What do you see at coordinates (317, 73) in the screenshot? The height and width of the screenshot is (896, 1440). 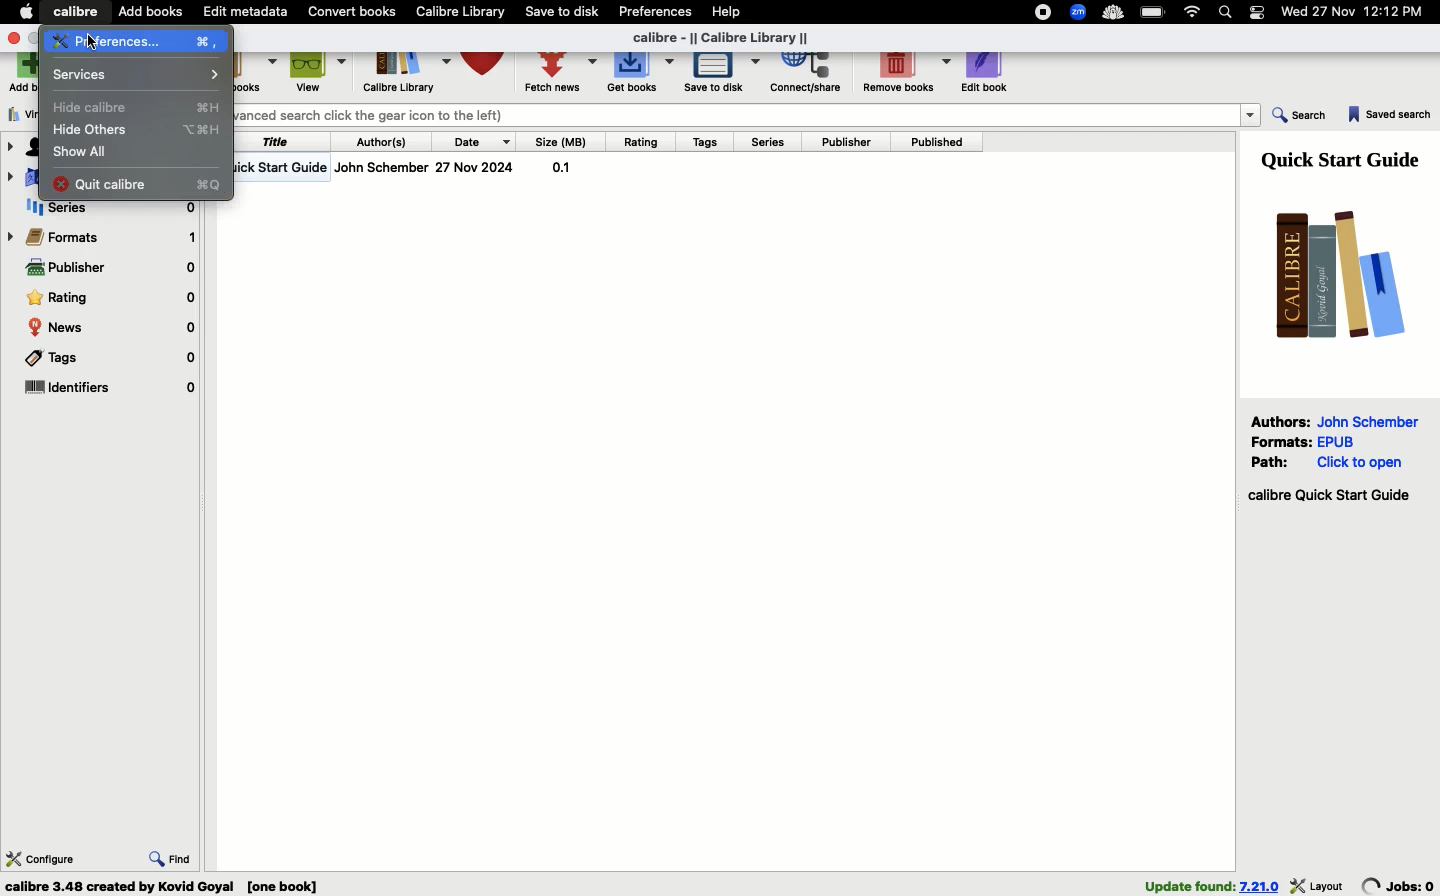 I see `View` at bounding box center [317, 73].